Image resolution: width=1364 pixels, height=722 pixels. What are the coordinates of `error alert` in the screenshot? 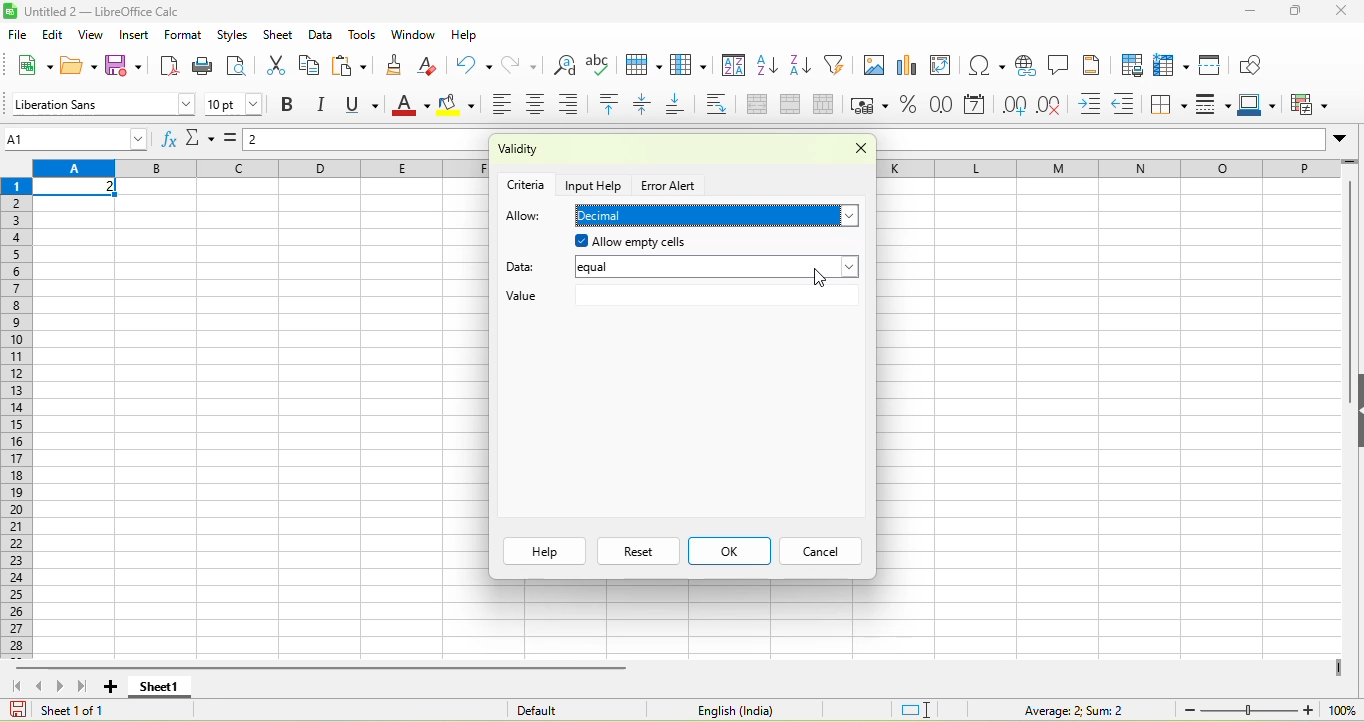 It's located at (671, 186).